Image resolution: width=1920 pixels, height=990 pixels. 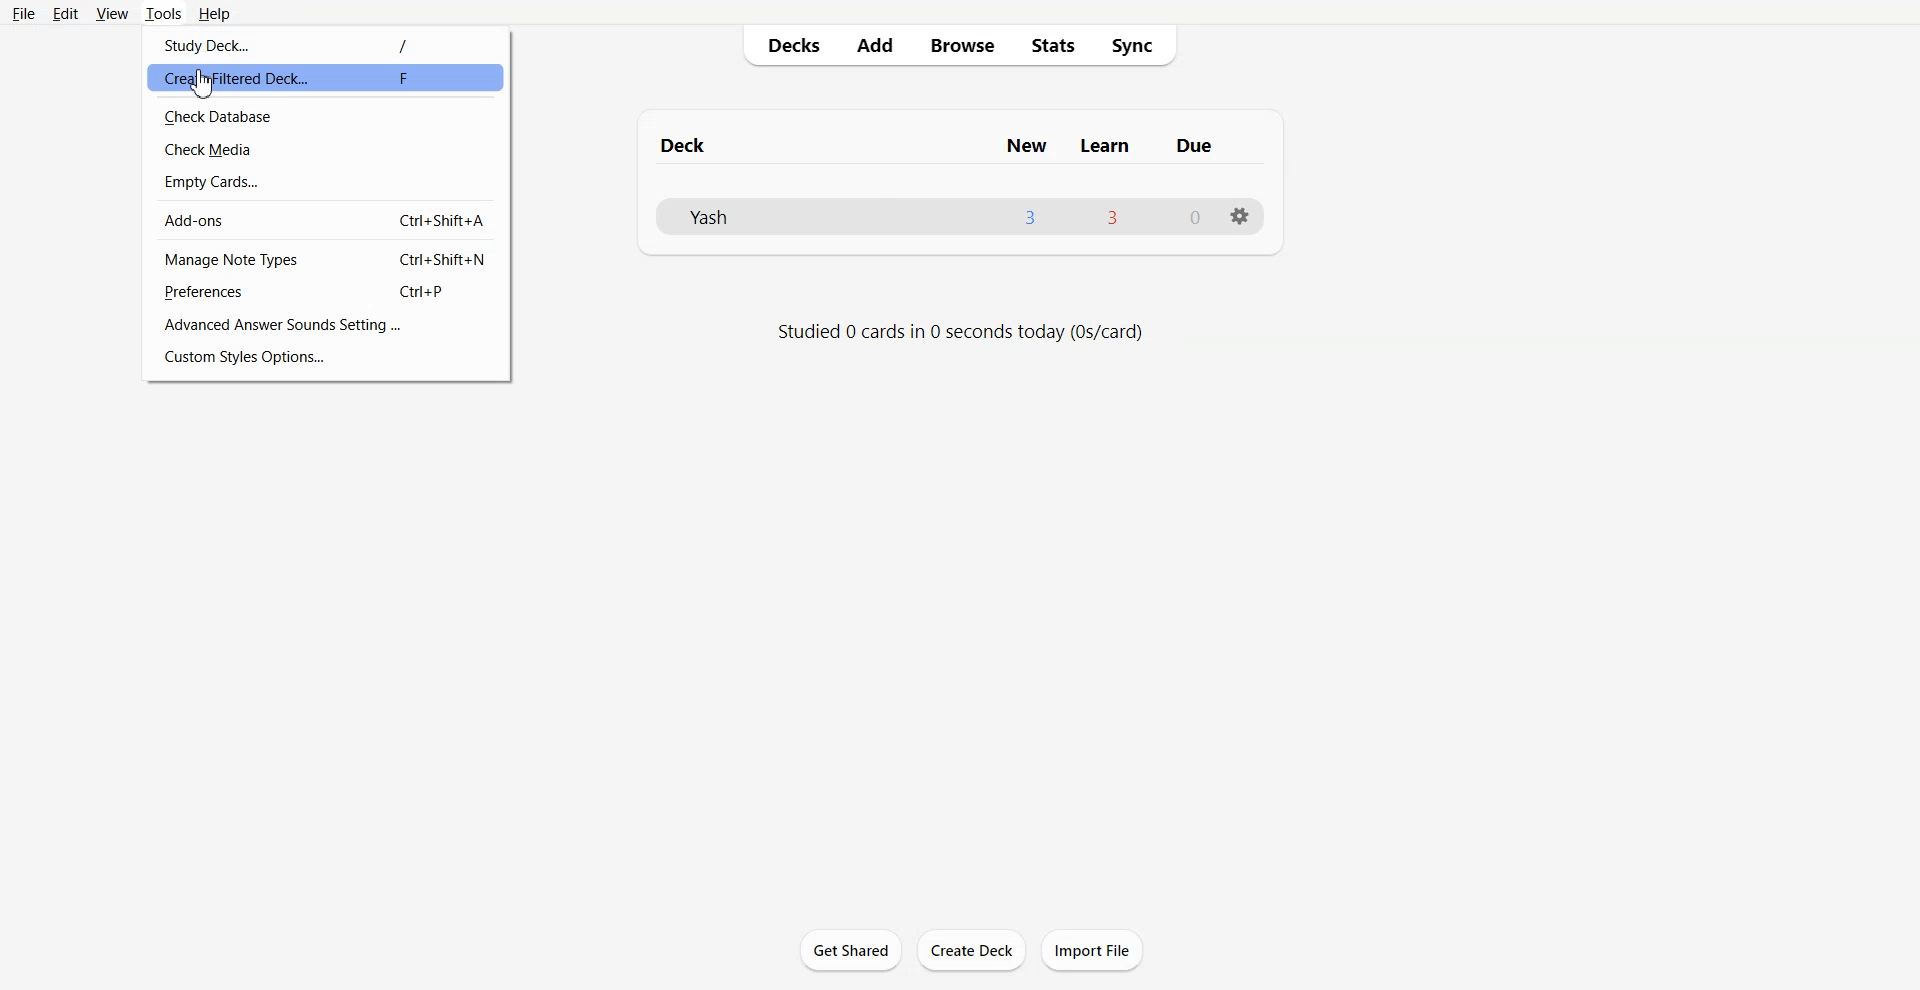 I want to click on Import File, so click(x=1092, y=950).